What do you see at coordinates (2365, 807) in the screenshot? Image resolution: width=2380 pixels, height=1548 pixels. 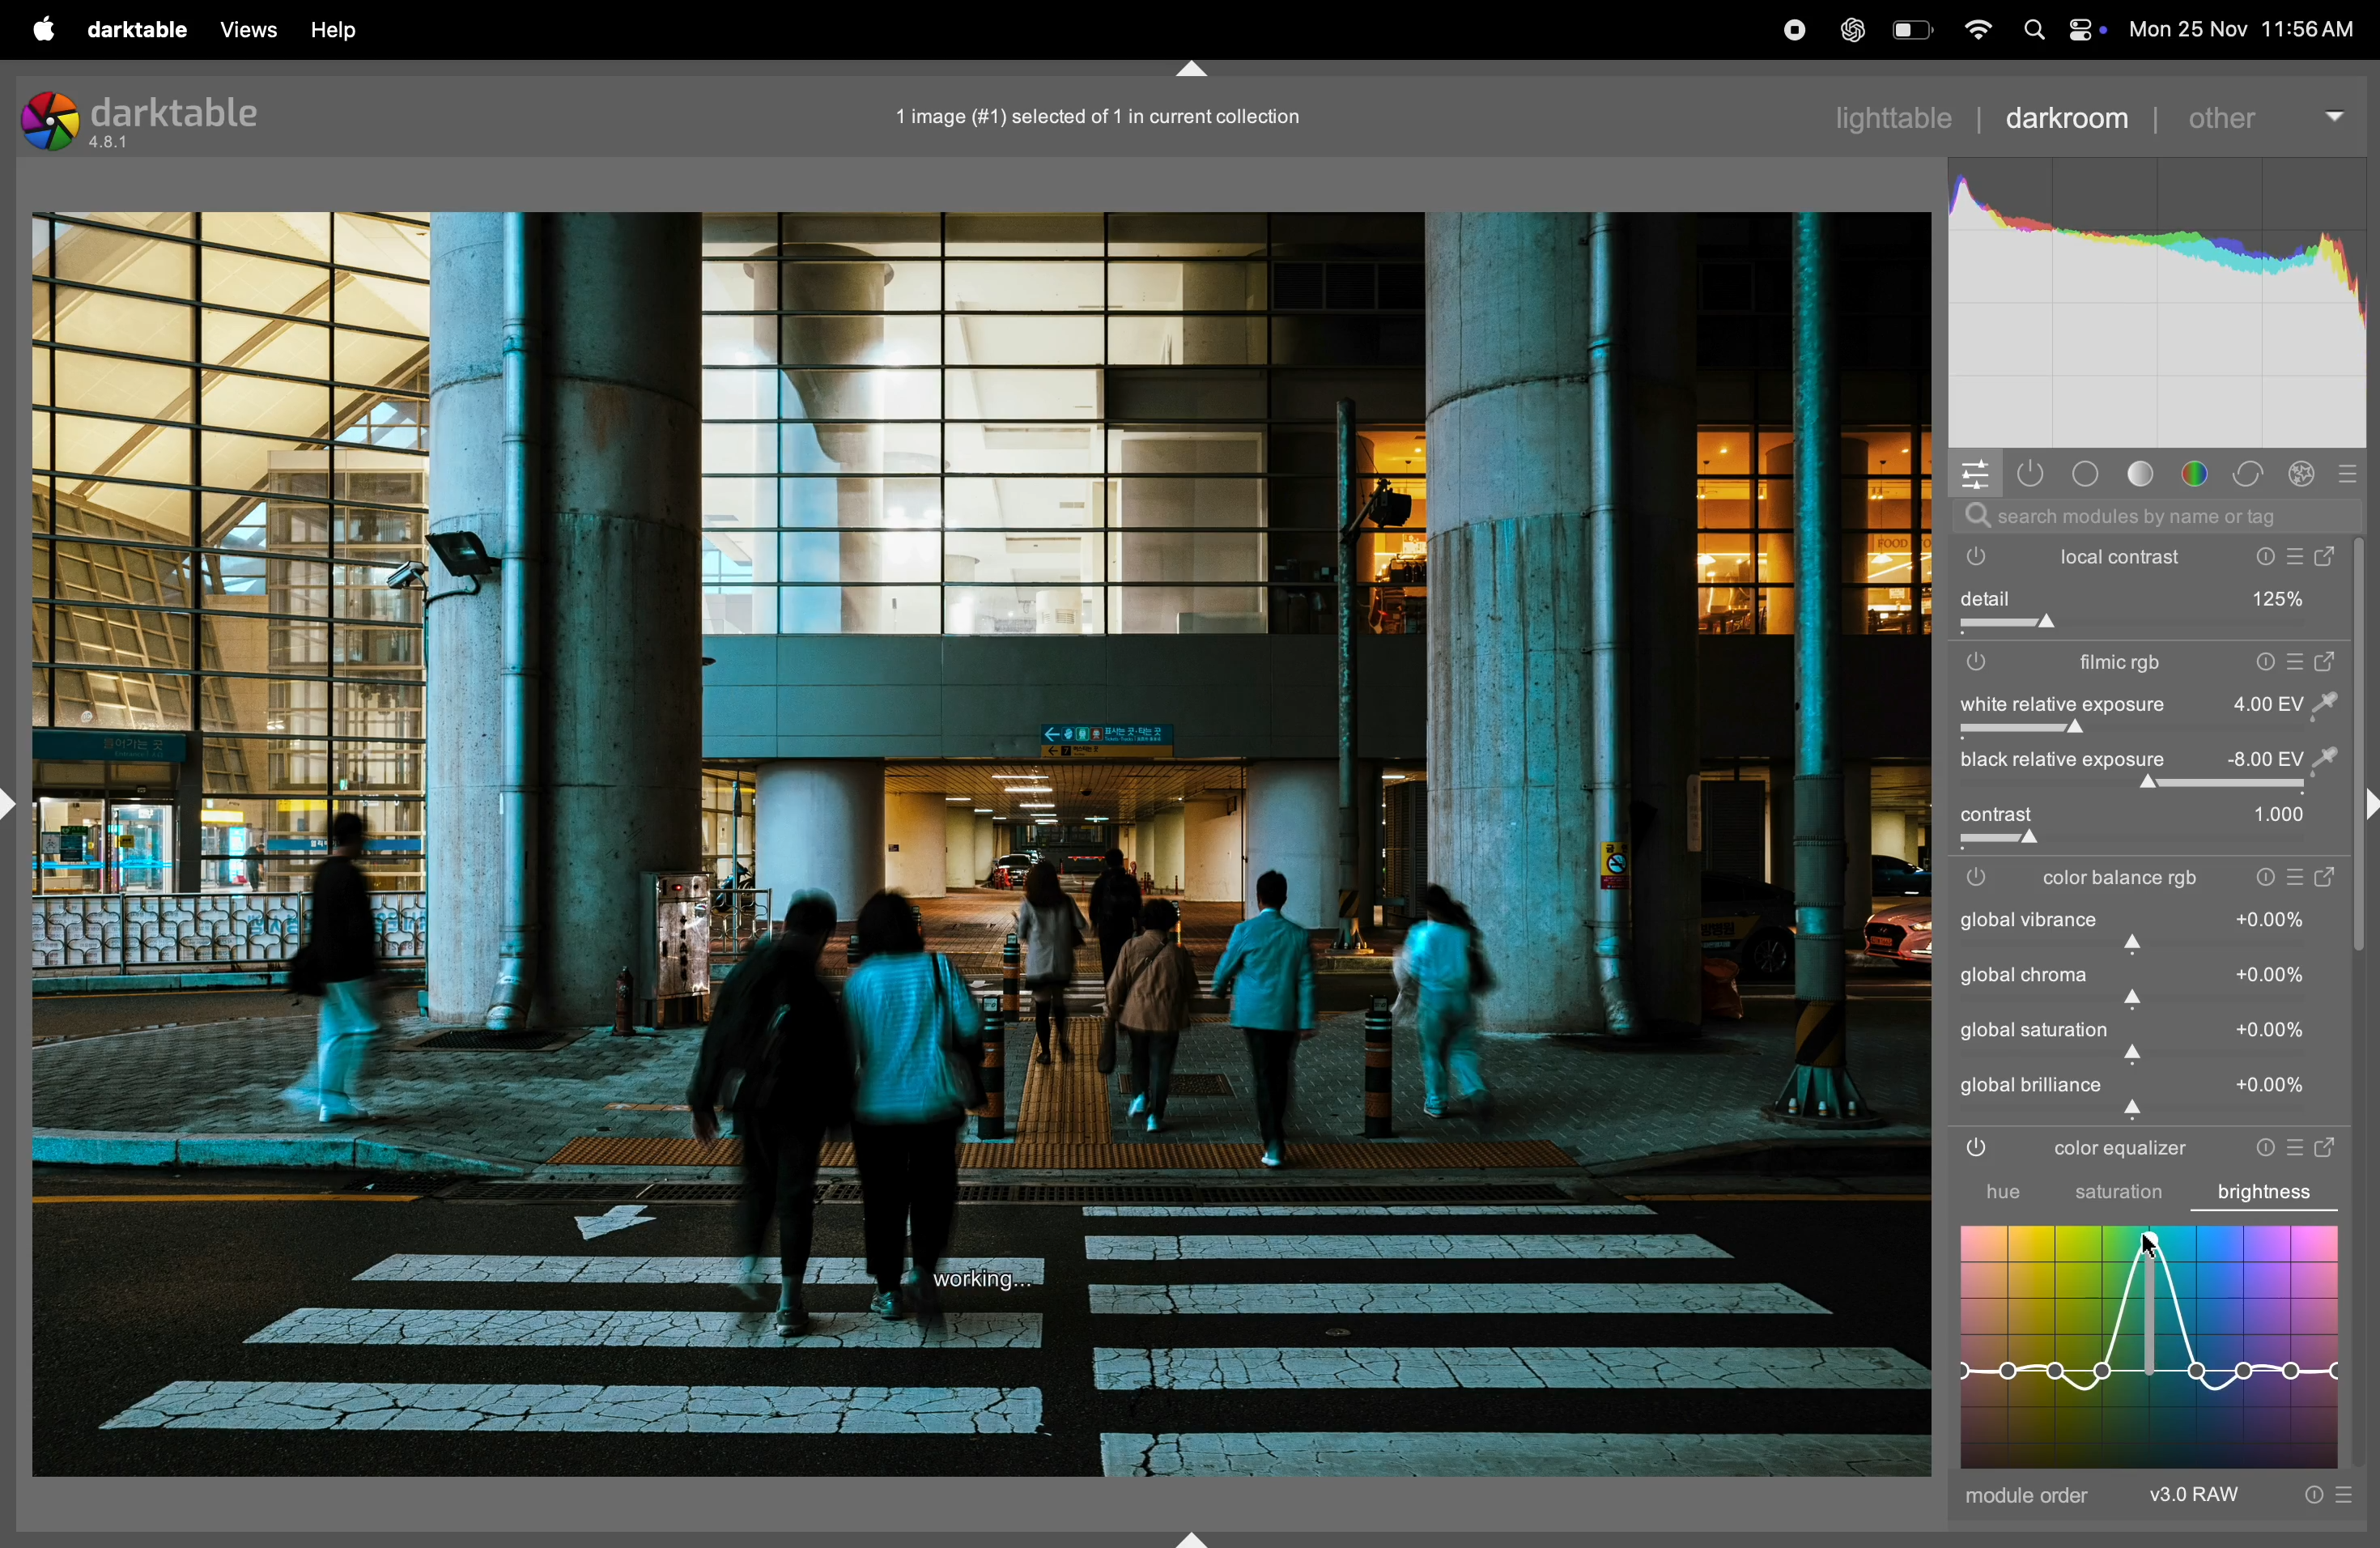 I see `Collapse or expand ` at bounding box center [2365, 807].